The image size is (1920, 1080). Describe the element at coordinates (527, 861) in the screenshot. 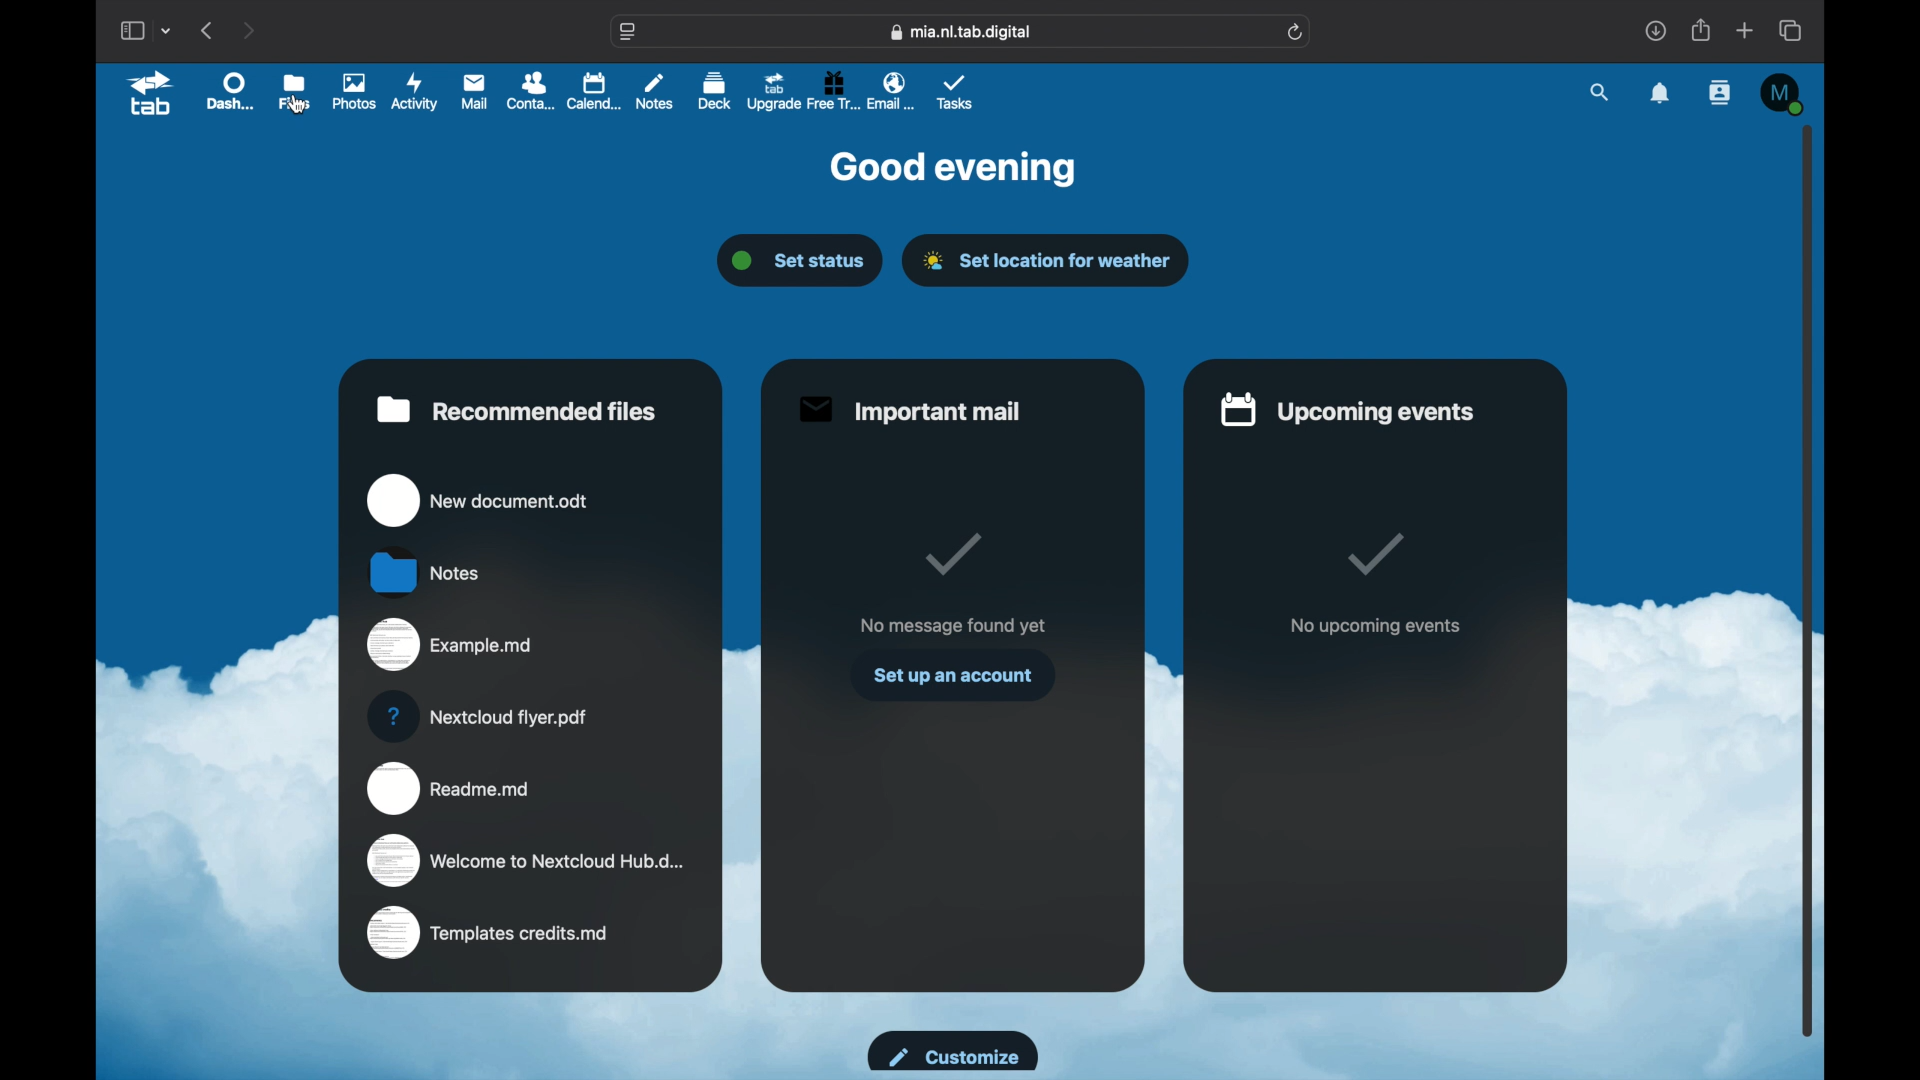

I see `welcome` at that location.